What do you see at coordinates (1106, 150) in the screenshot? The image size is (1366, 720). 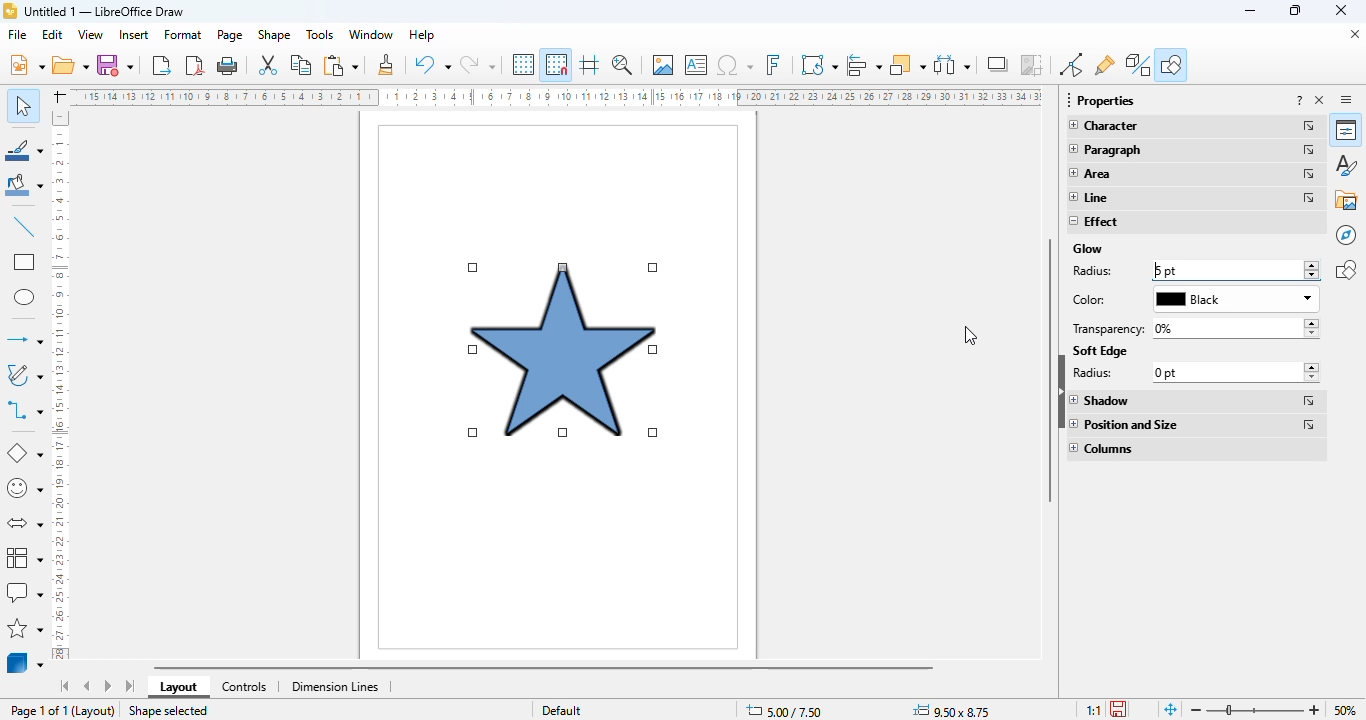 I see `paragraph` at bounding box center [1106, 150].